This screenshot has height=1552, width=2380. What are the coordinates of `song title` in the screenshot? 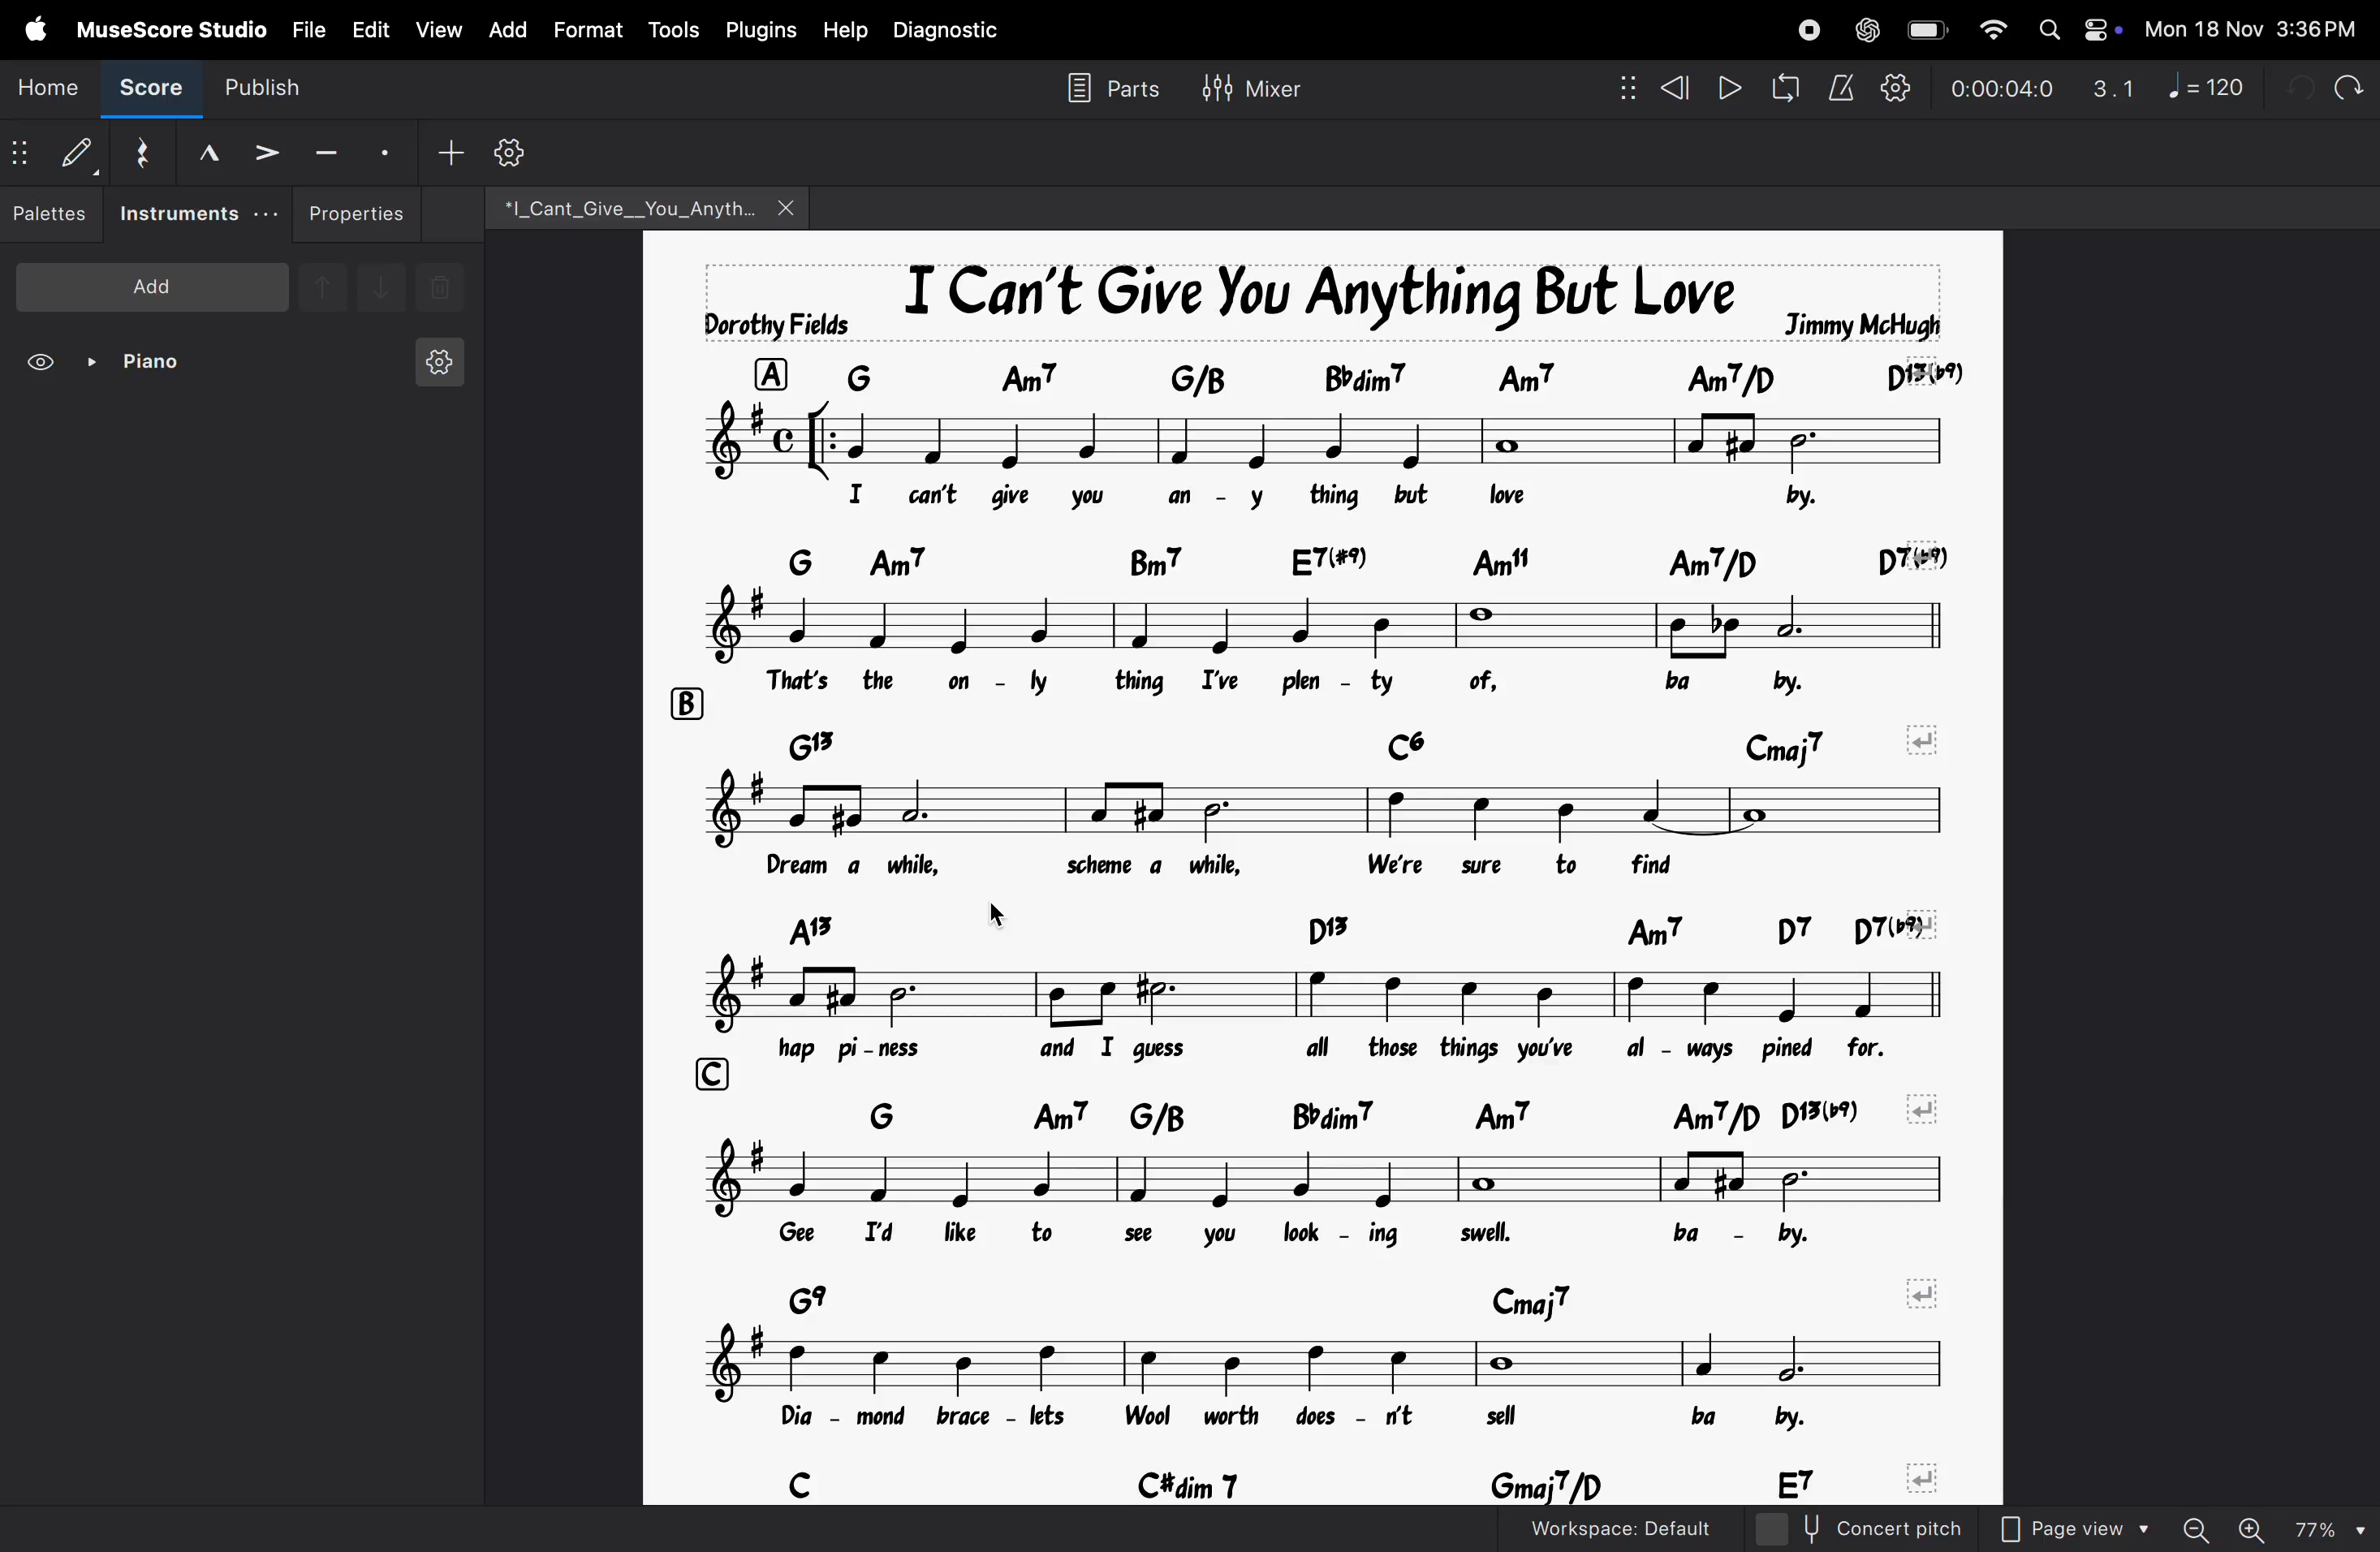 It's located at (1307, 302).